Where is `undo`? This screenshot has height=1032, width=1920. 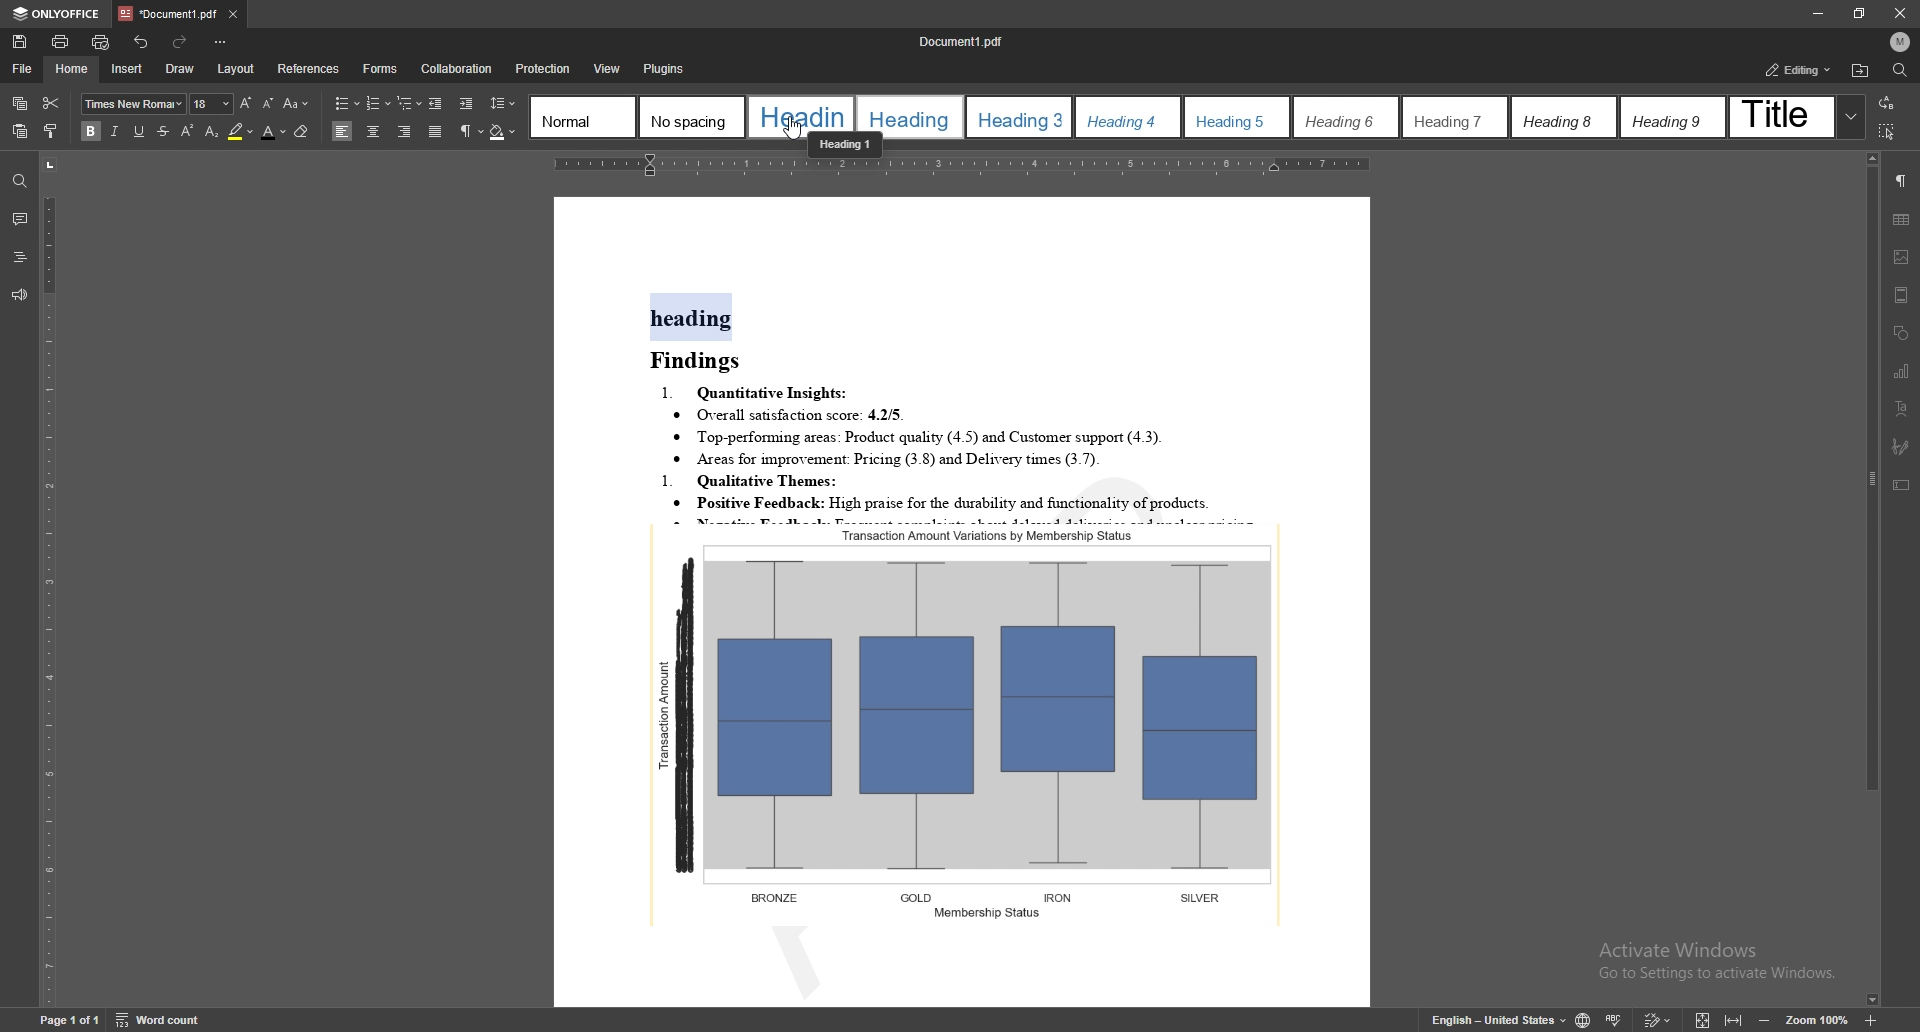 undo is located at coordinates (141, 43).